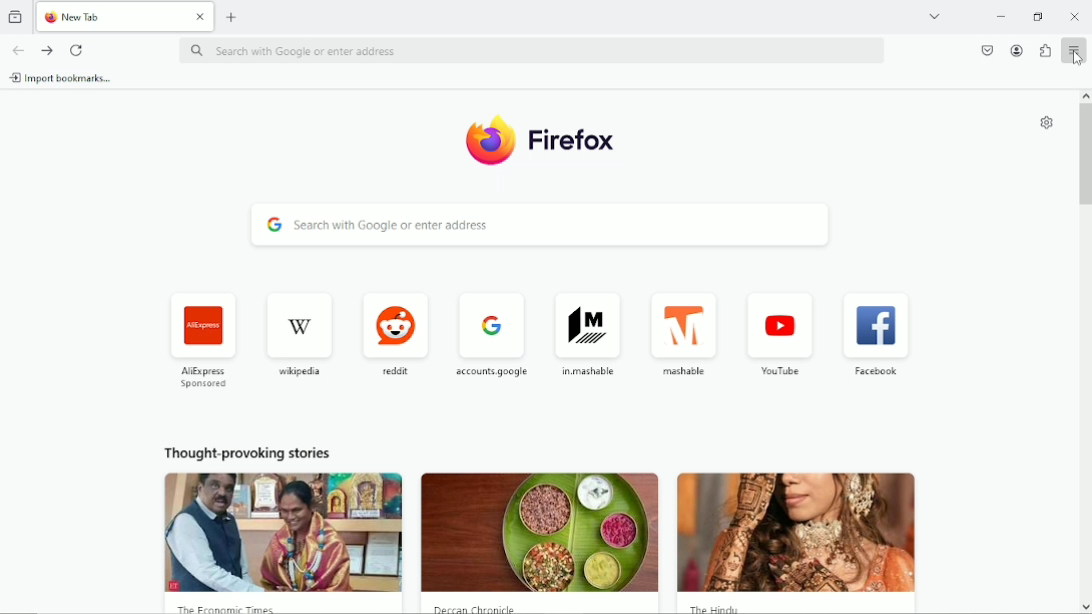 The height and width of the screenshot is (614, 1092). I want to click on Close, so click(1076, 18).